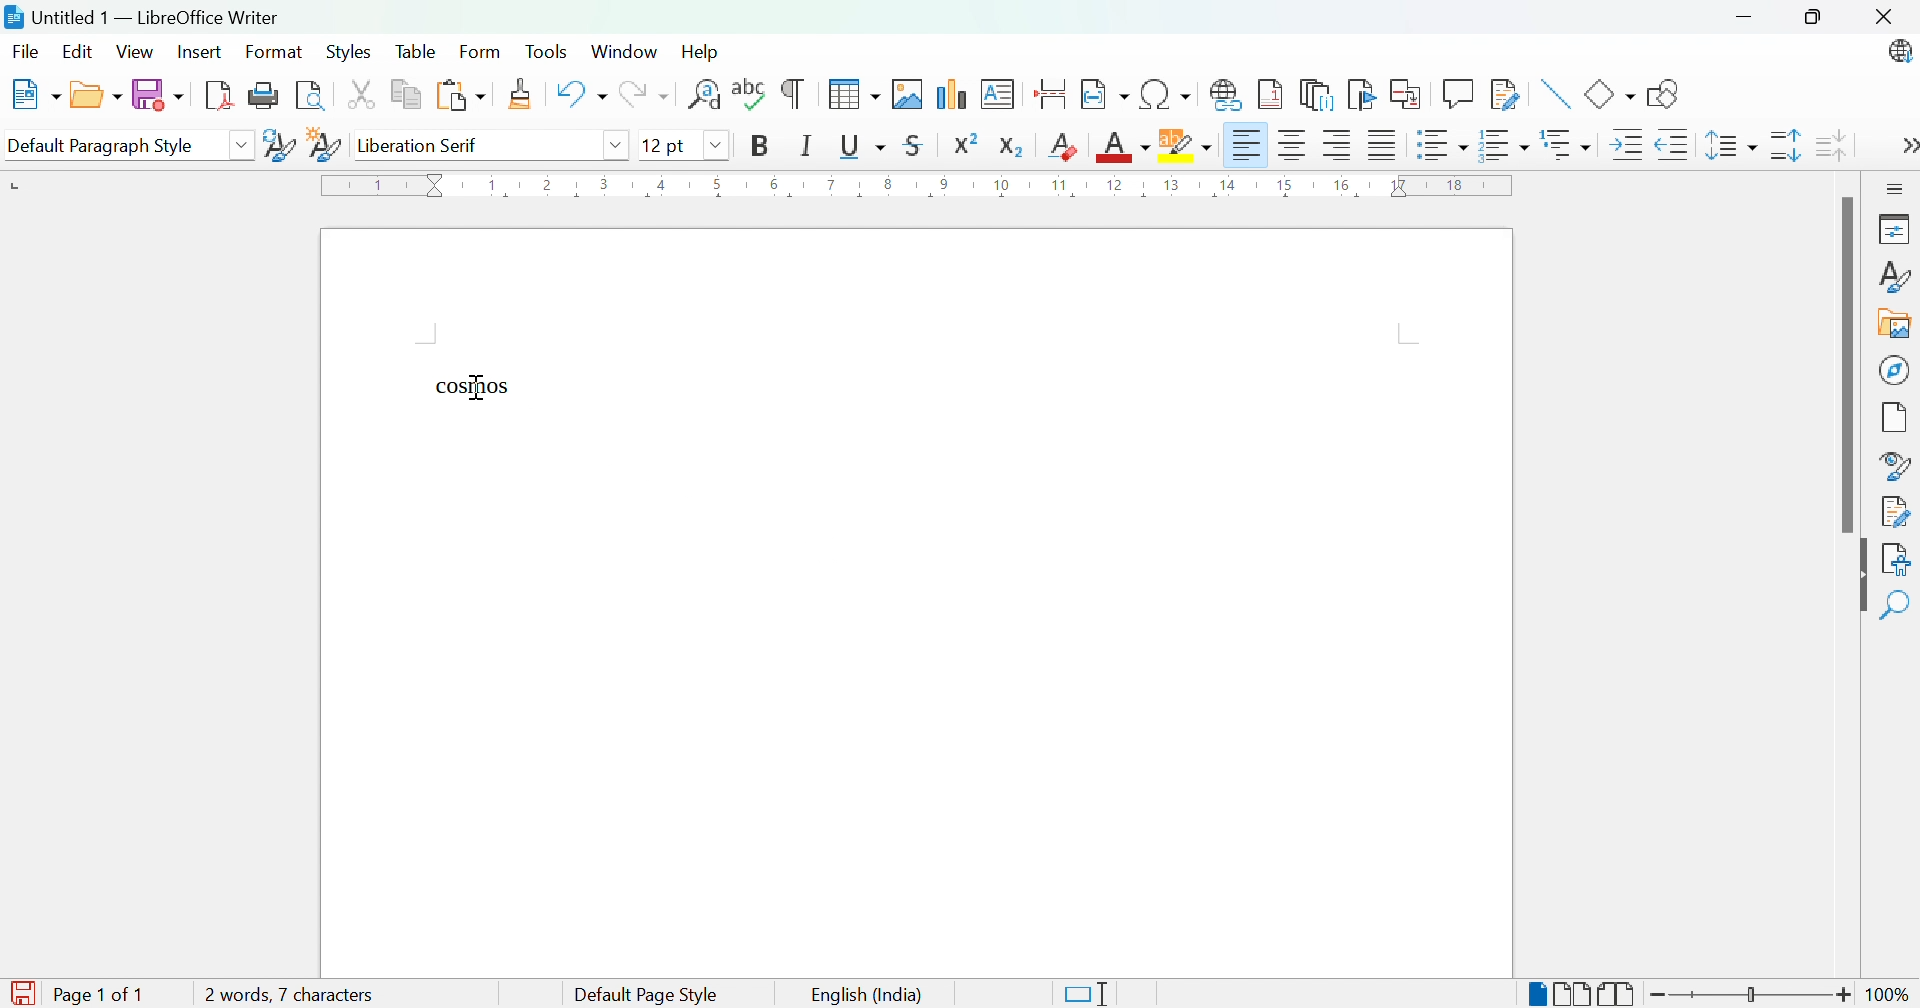  Describe the element at coordinates (160, 96) in the screenshot. I see `Save` at that location.